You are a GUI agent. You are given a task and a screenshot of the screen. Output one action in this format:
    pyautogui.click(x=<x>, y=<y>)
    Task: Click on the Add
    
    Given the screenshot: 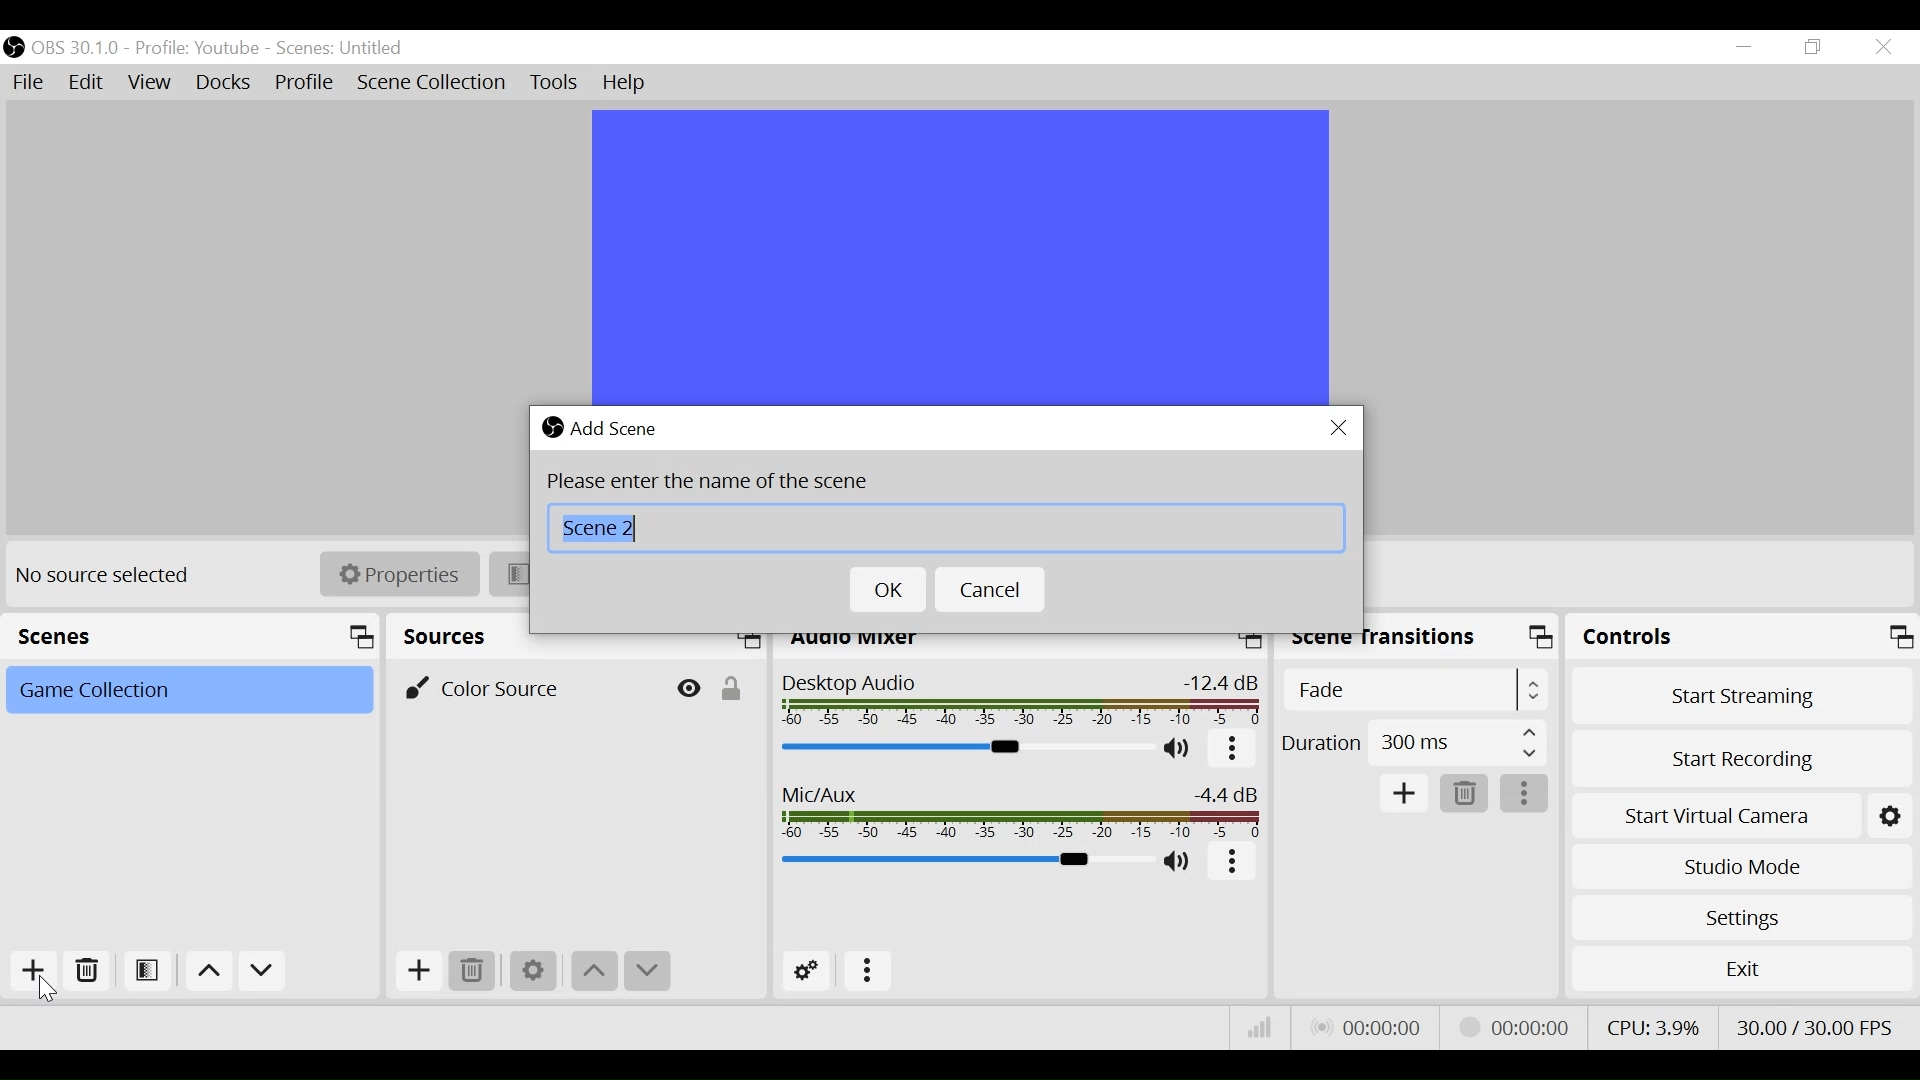 What is the action you would take?
    pyautogui.click(x=415, y=970)
    